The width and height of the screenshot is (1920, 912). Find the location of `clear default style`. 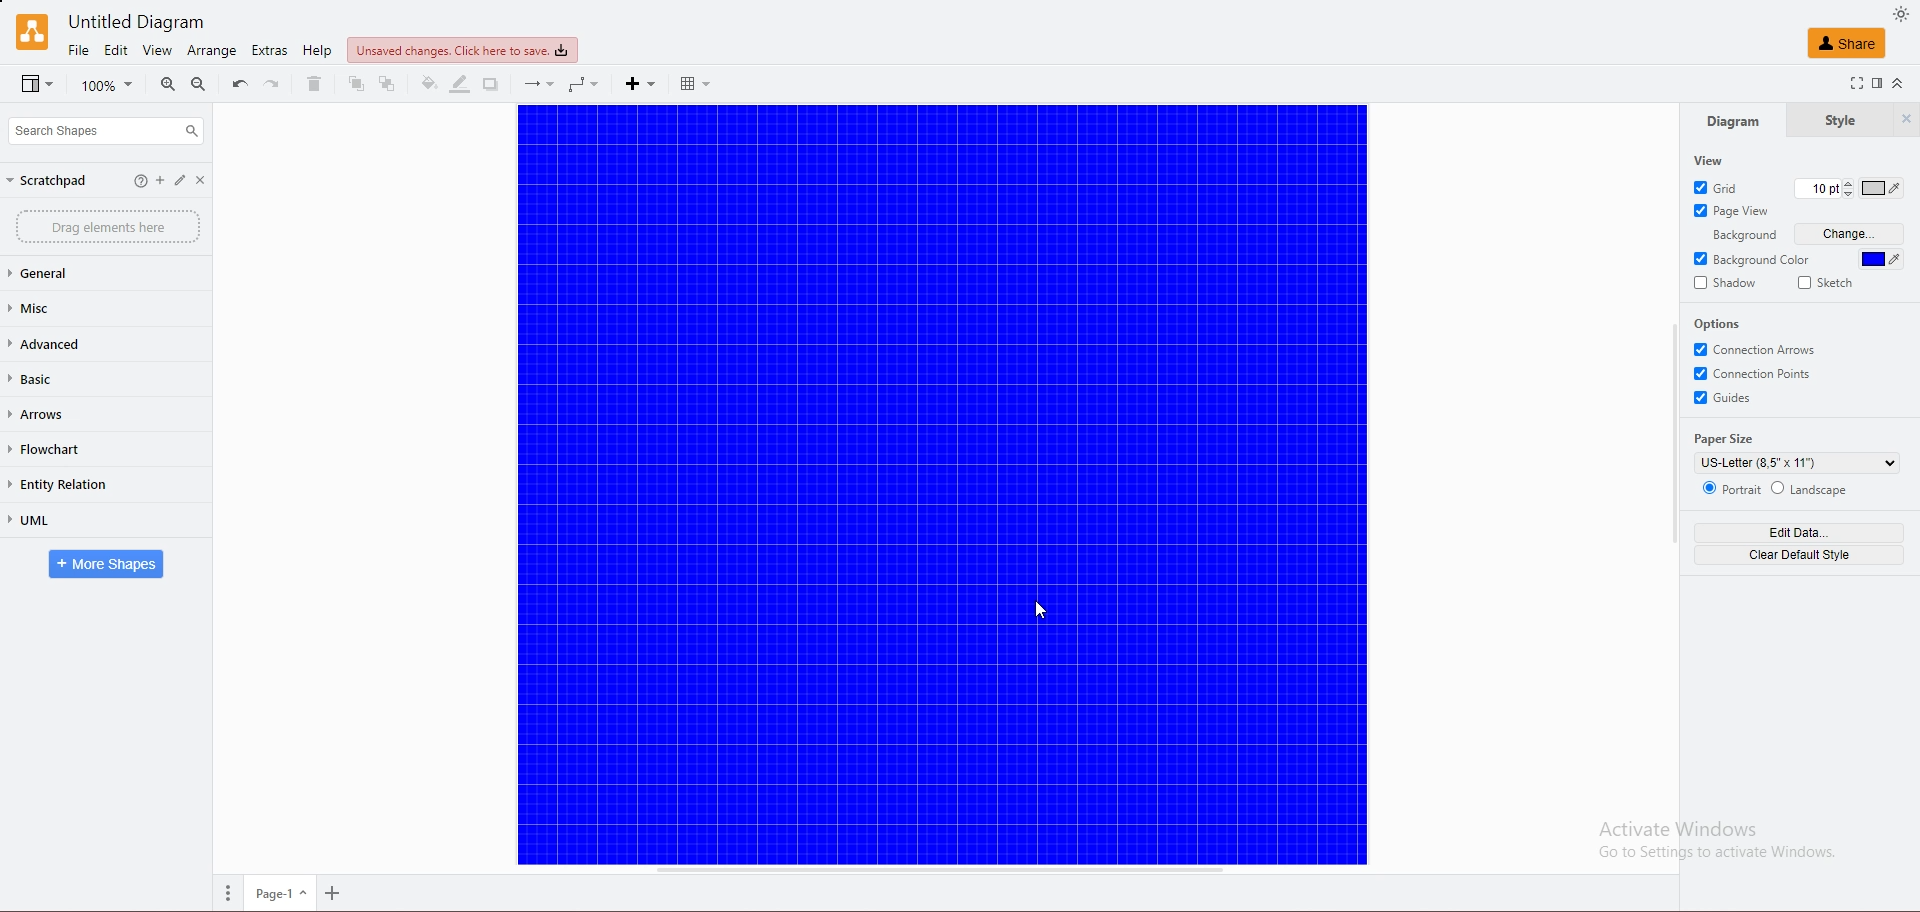

clear default style is located at coordinates (1803, 554).